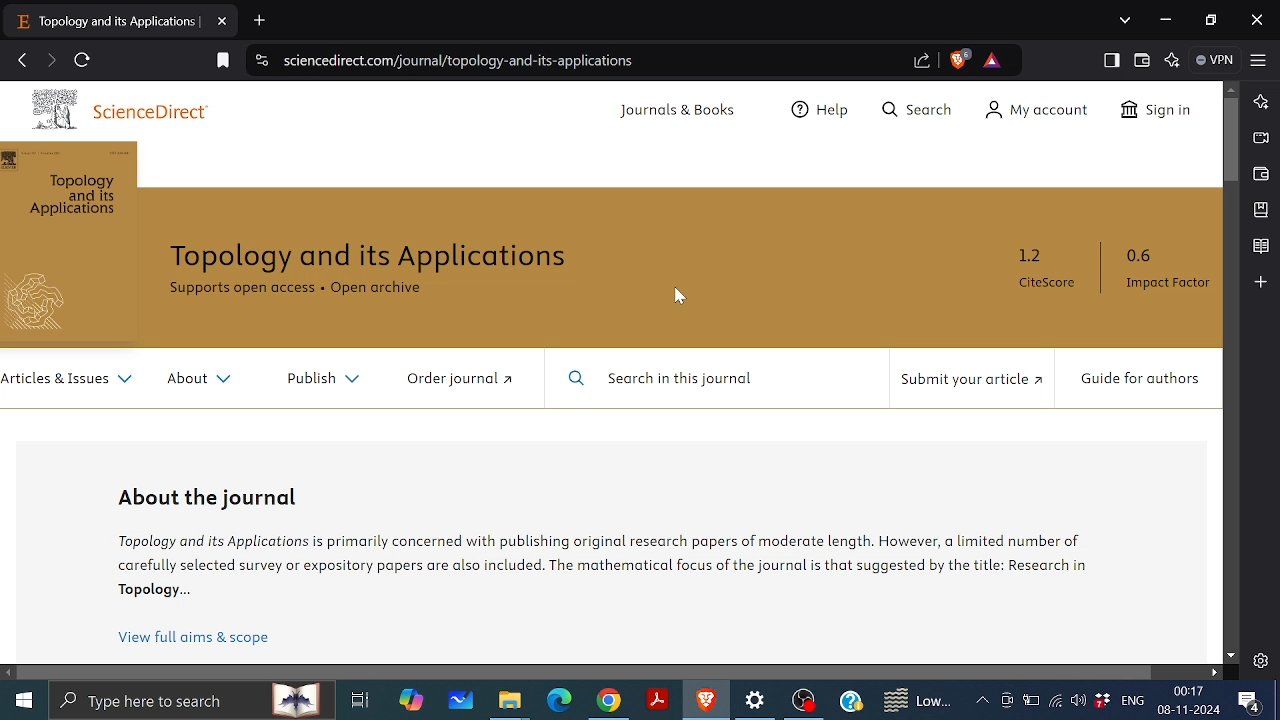 This screenshot has width=1280, height=720. Describe the element at coordinates (508, 703) in the screenshot. I see `Files` at that location.